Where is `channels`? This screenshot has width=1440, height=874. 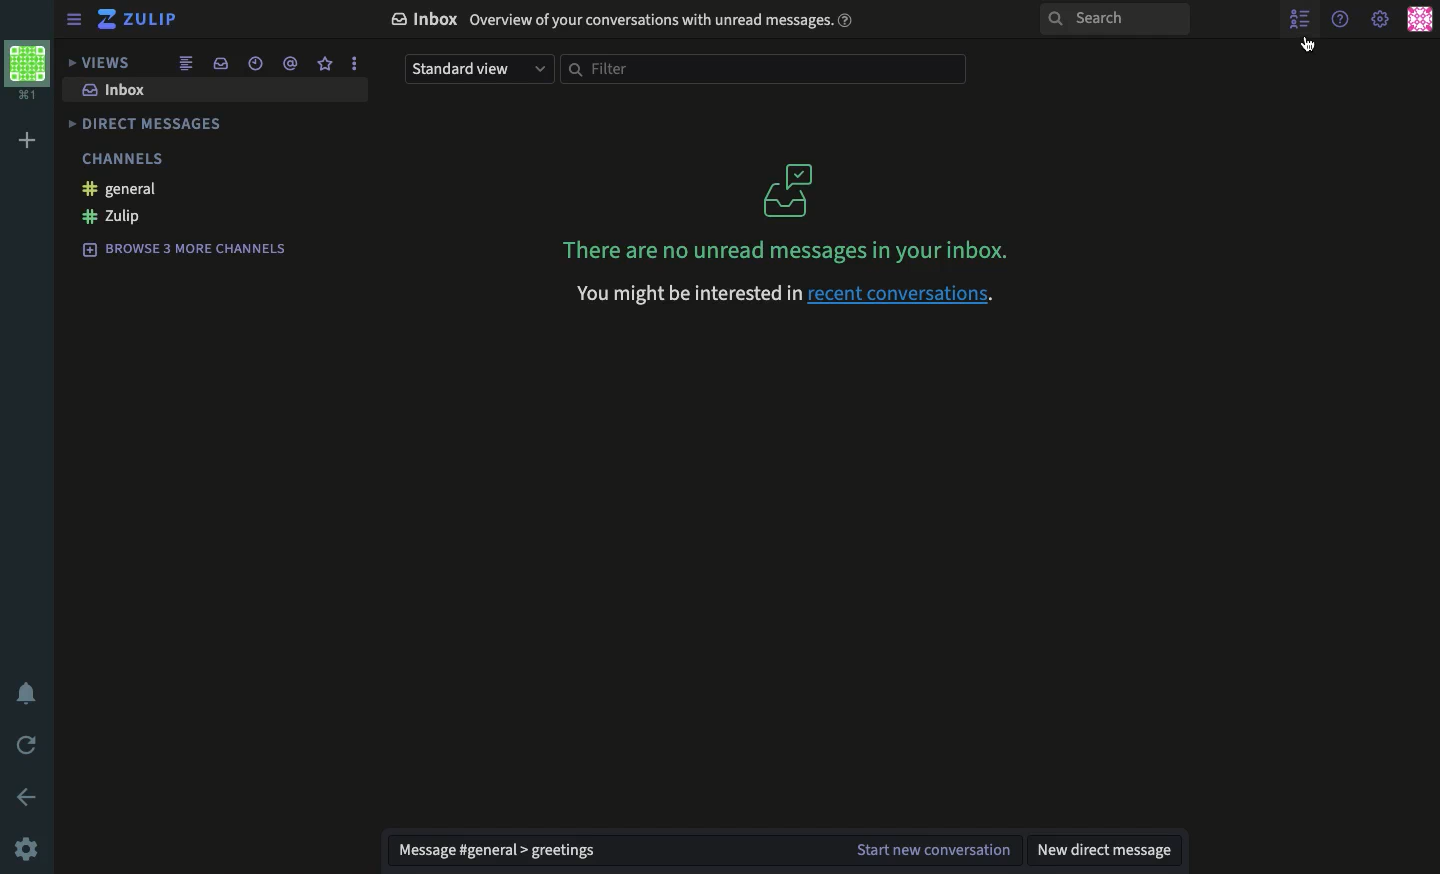
channels is located at coordinates (121, 157).